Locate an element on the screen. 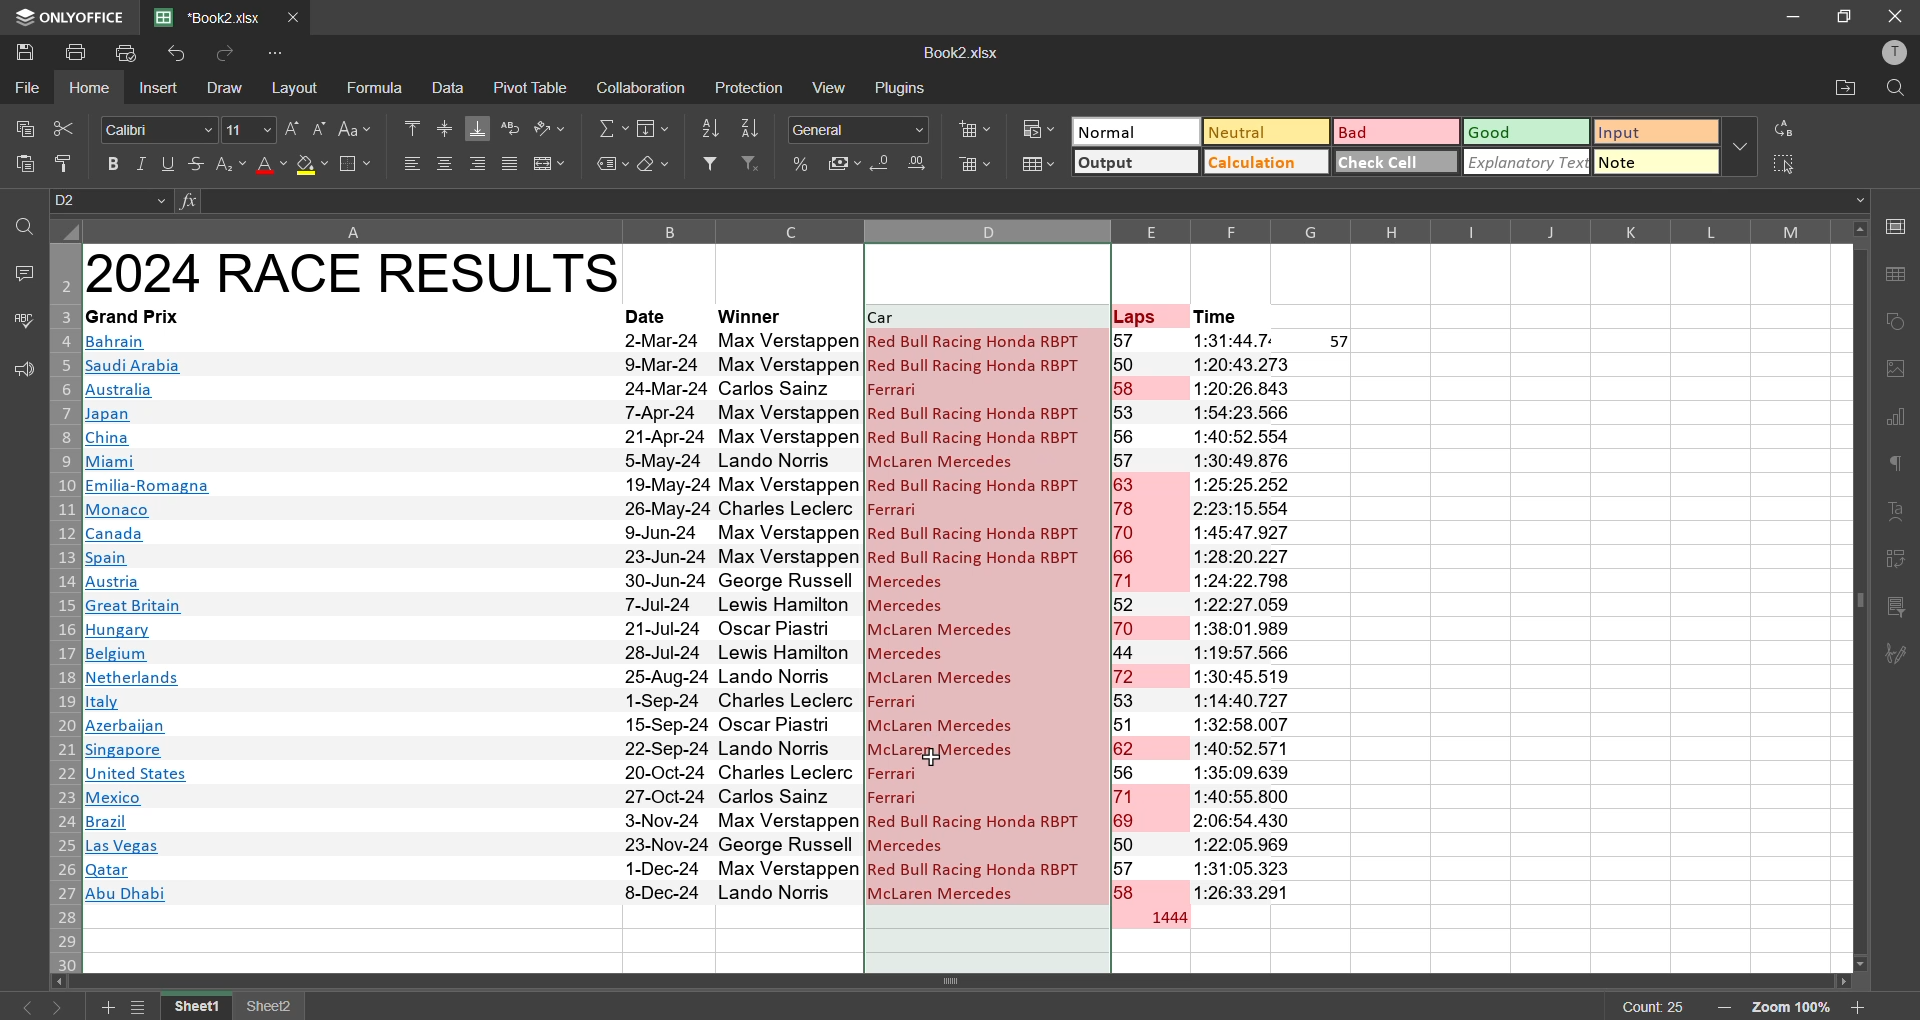 The image size is (1920, 1020). file is located at coordinates (28, 85).